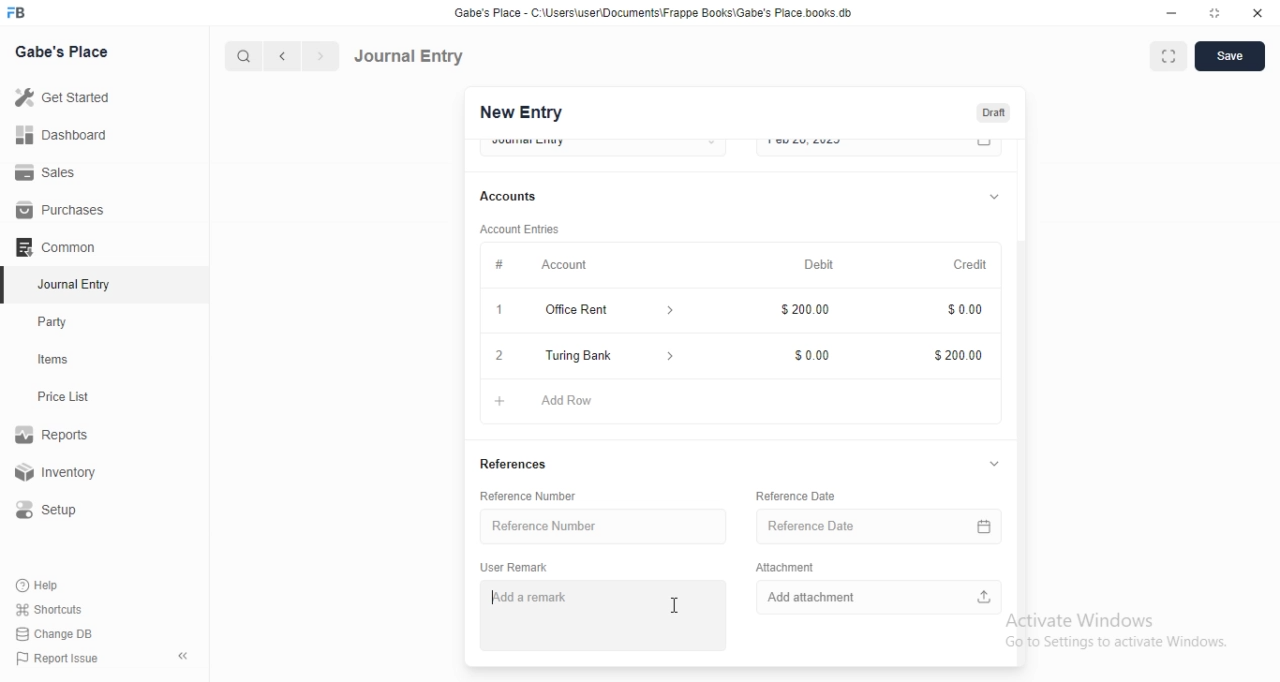 The width and height of the screenshot is (1280, 682). What do you see at coordinates (821, 264) in the screenshot?
I see `Debit` at bounding box center [821, 264].